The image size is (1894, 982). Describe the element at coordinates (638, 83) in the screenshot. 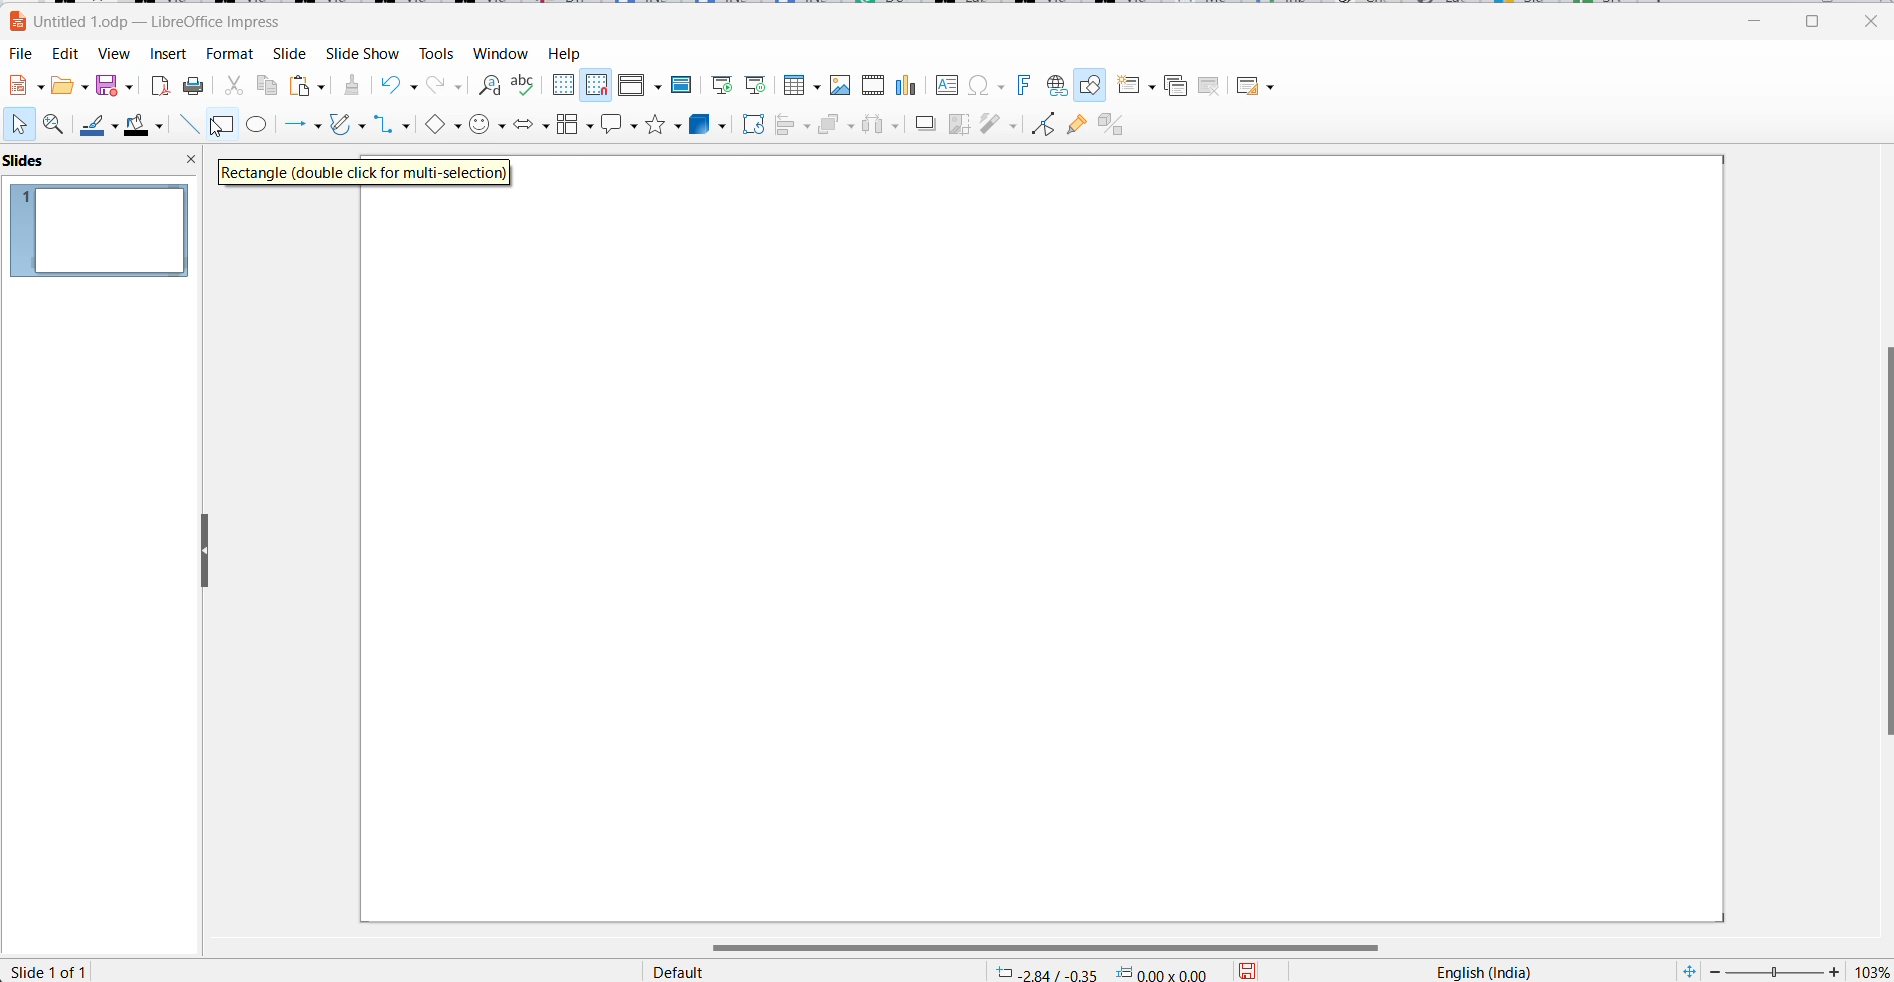

I see `Display views` at that location.